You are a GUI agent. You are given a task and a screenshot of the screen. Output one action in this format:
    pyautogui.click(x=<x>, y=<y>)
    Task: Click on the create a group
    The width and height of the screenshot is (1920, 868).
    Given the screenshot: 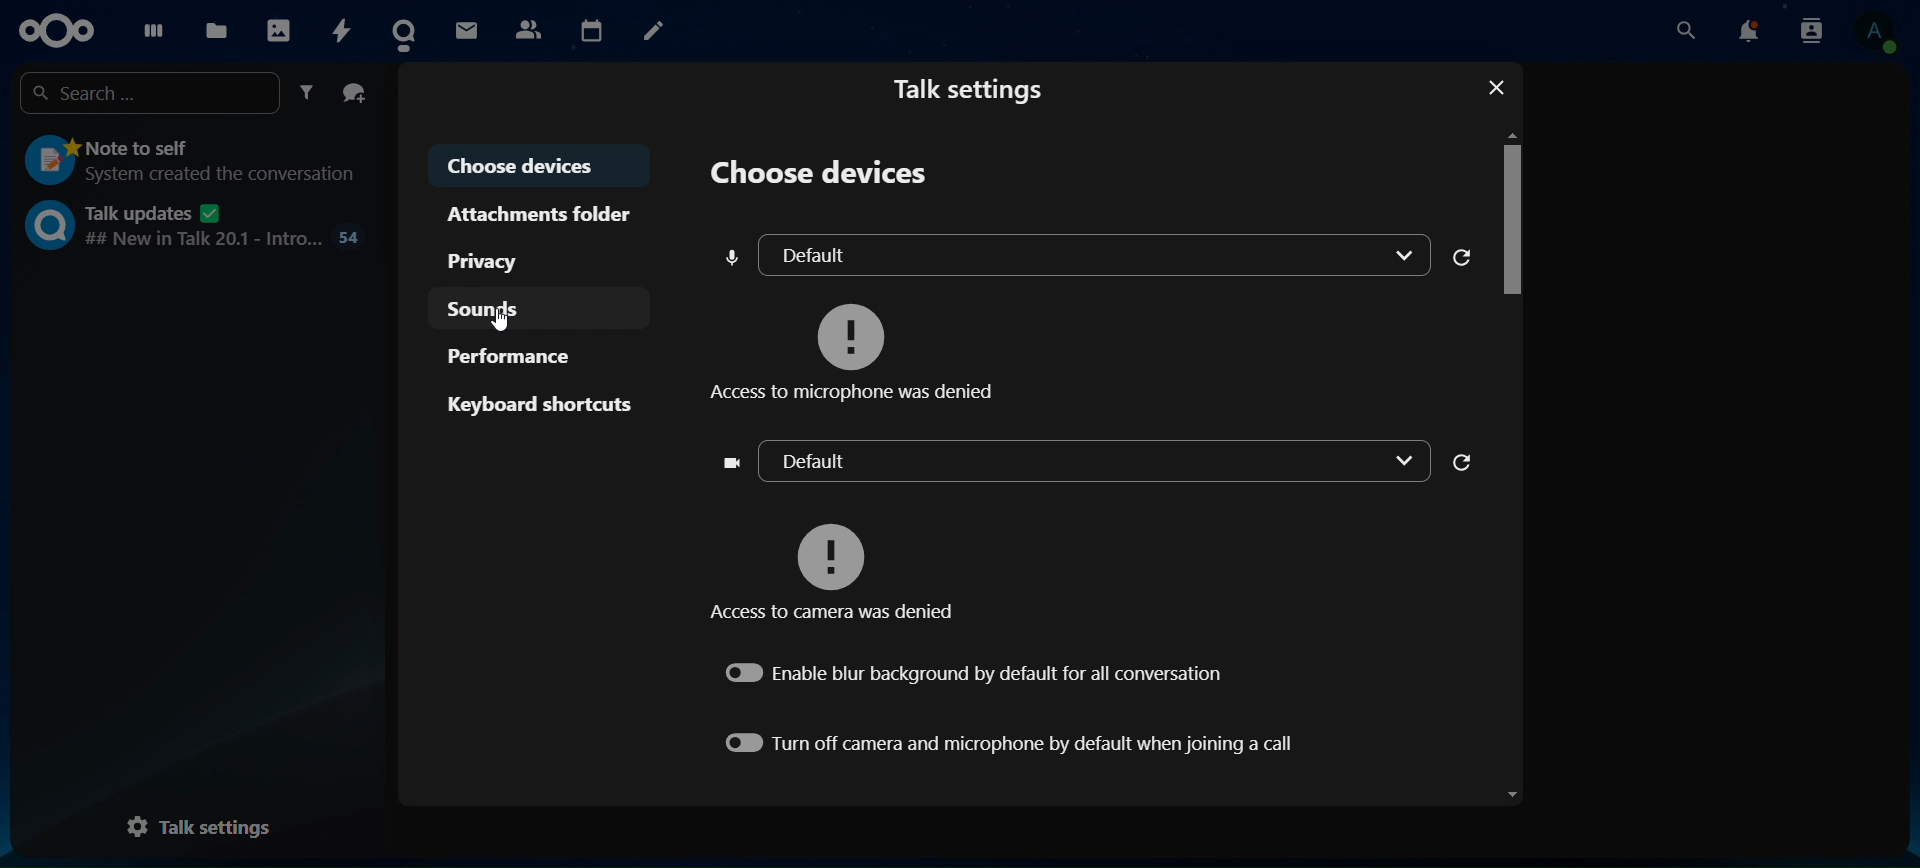 What is the action you would take?
    pyautogui.click(x=356, y=94)
    